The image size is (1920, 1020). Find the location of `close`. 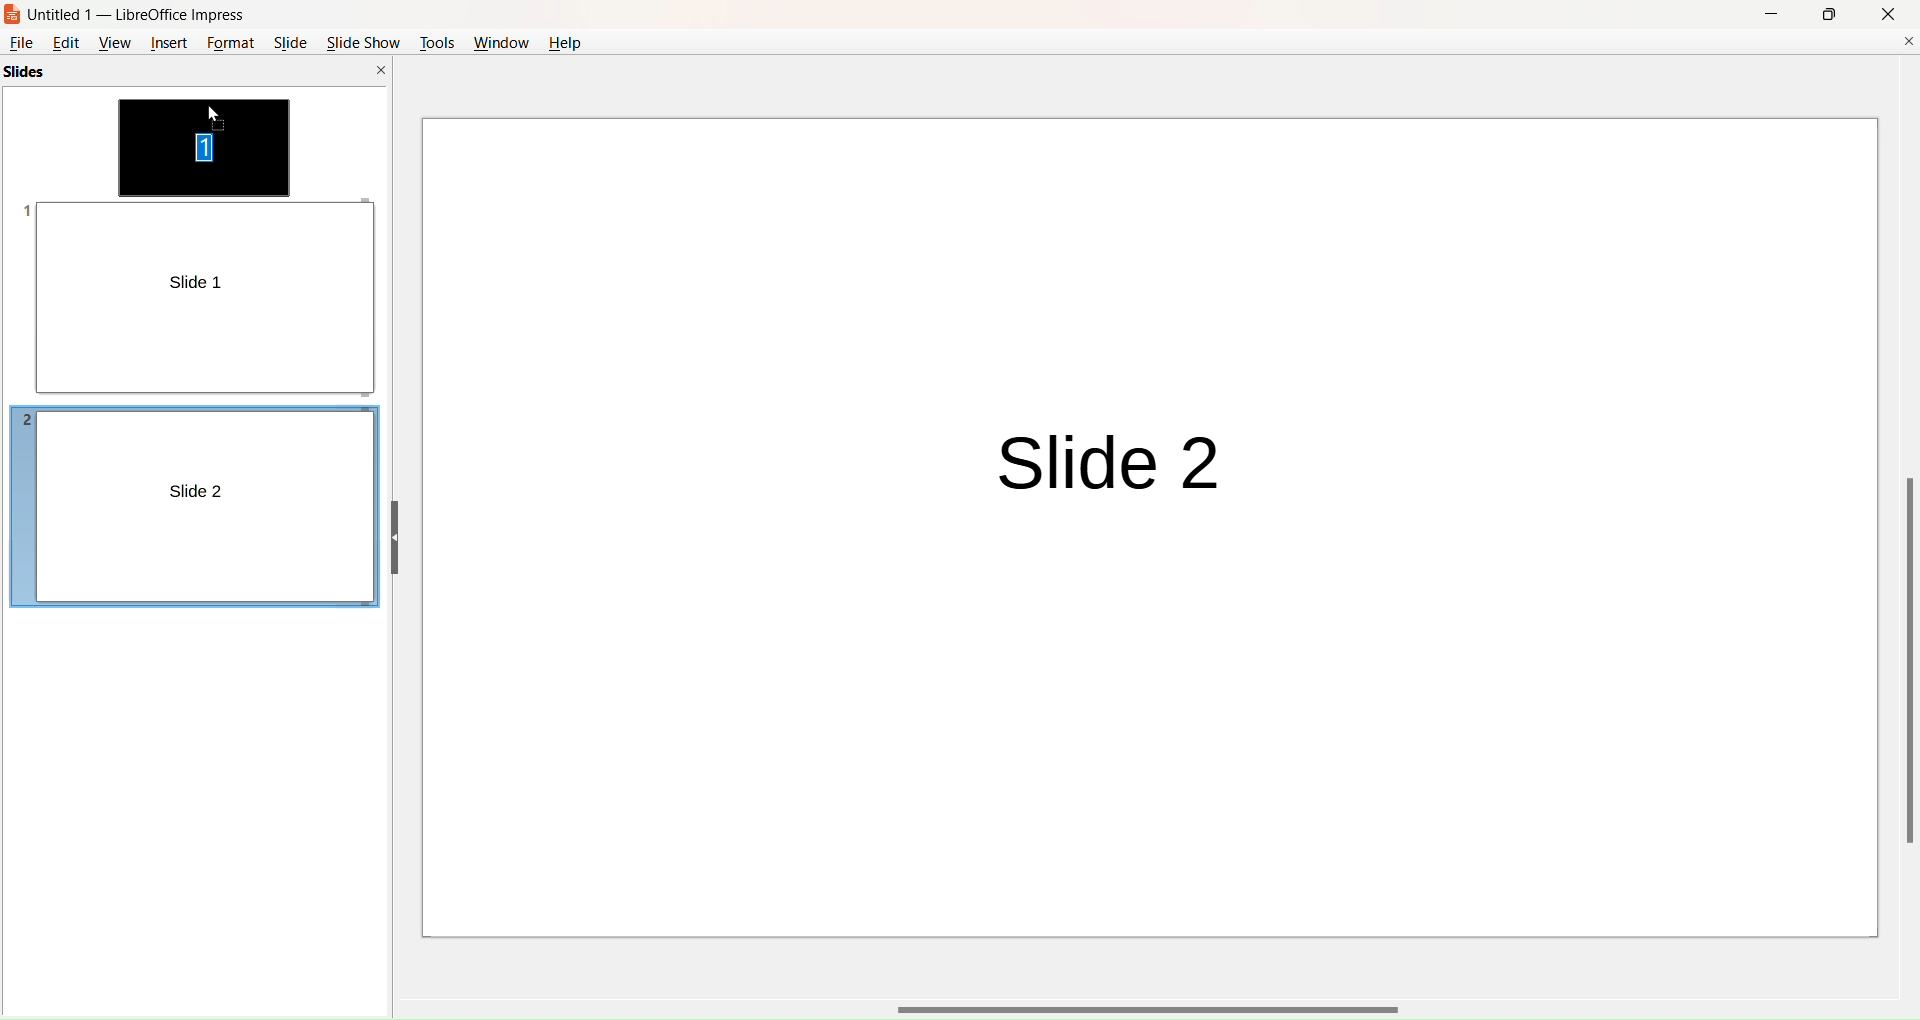

close is located at coordinates (1890, 13).